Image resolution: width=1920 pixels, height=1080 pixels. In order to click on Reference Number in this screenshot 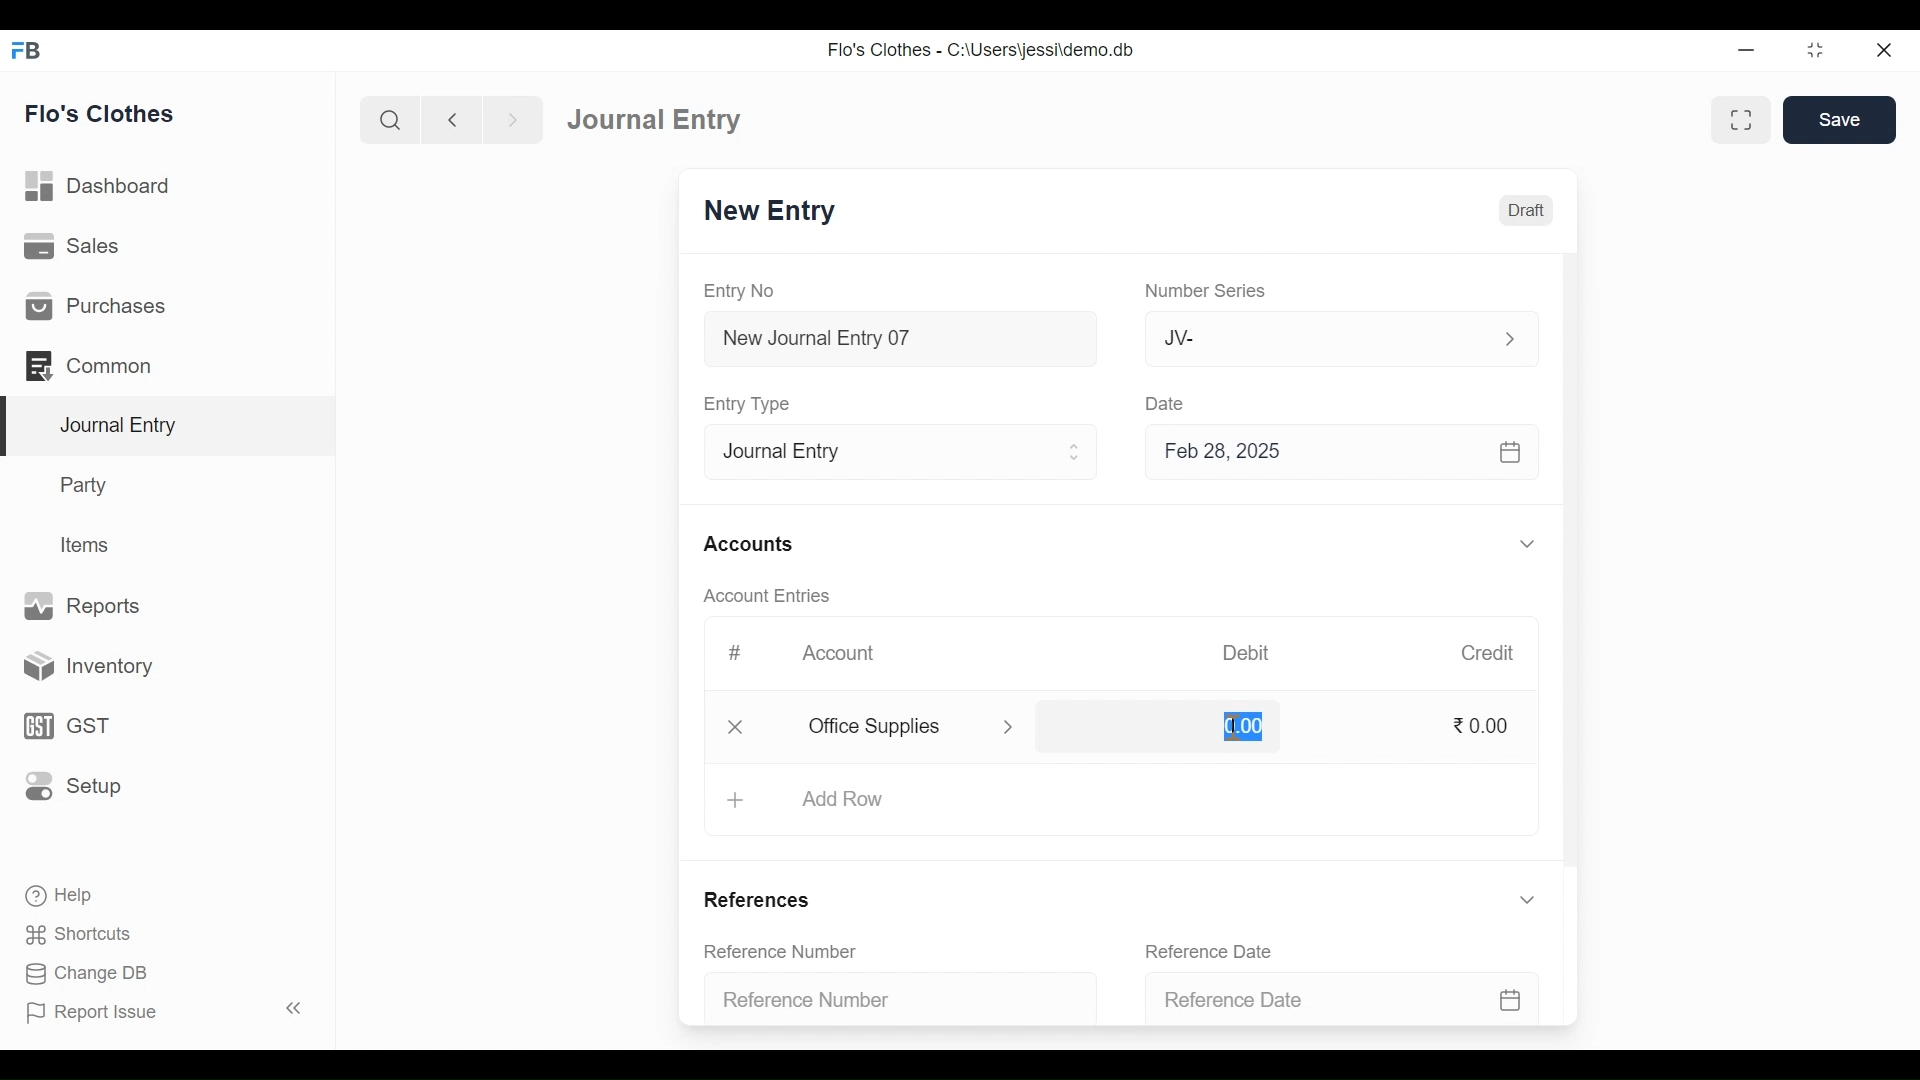, I will do `click(782, 950)`.